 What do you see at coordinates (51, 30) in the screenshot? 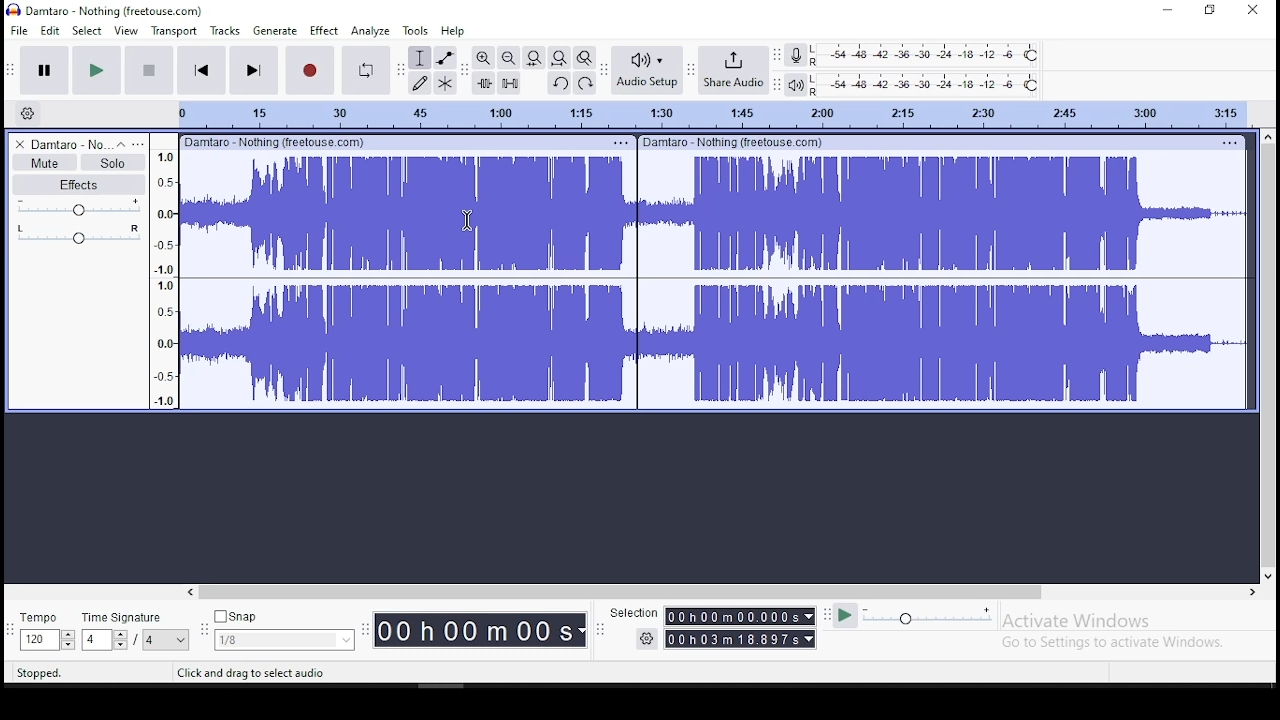
I see `edit` at bounding box center [51, 30].